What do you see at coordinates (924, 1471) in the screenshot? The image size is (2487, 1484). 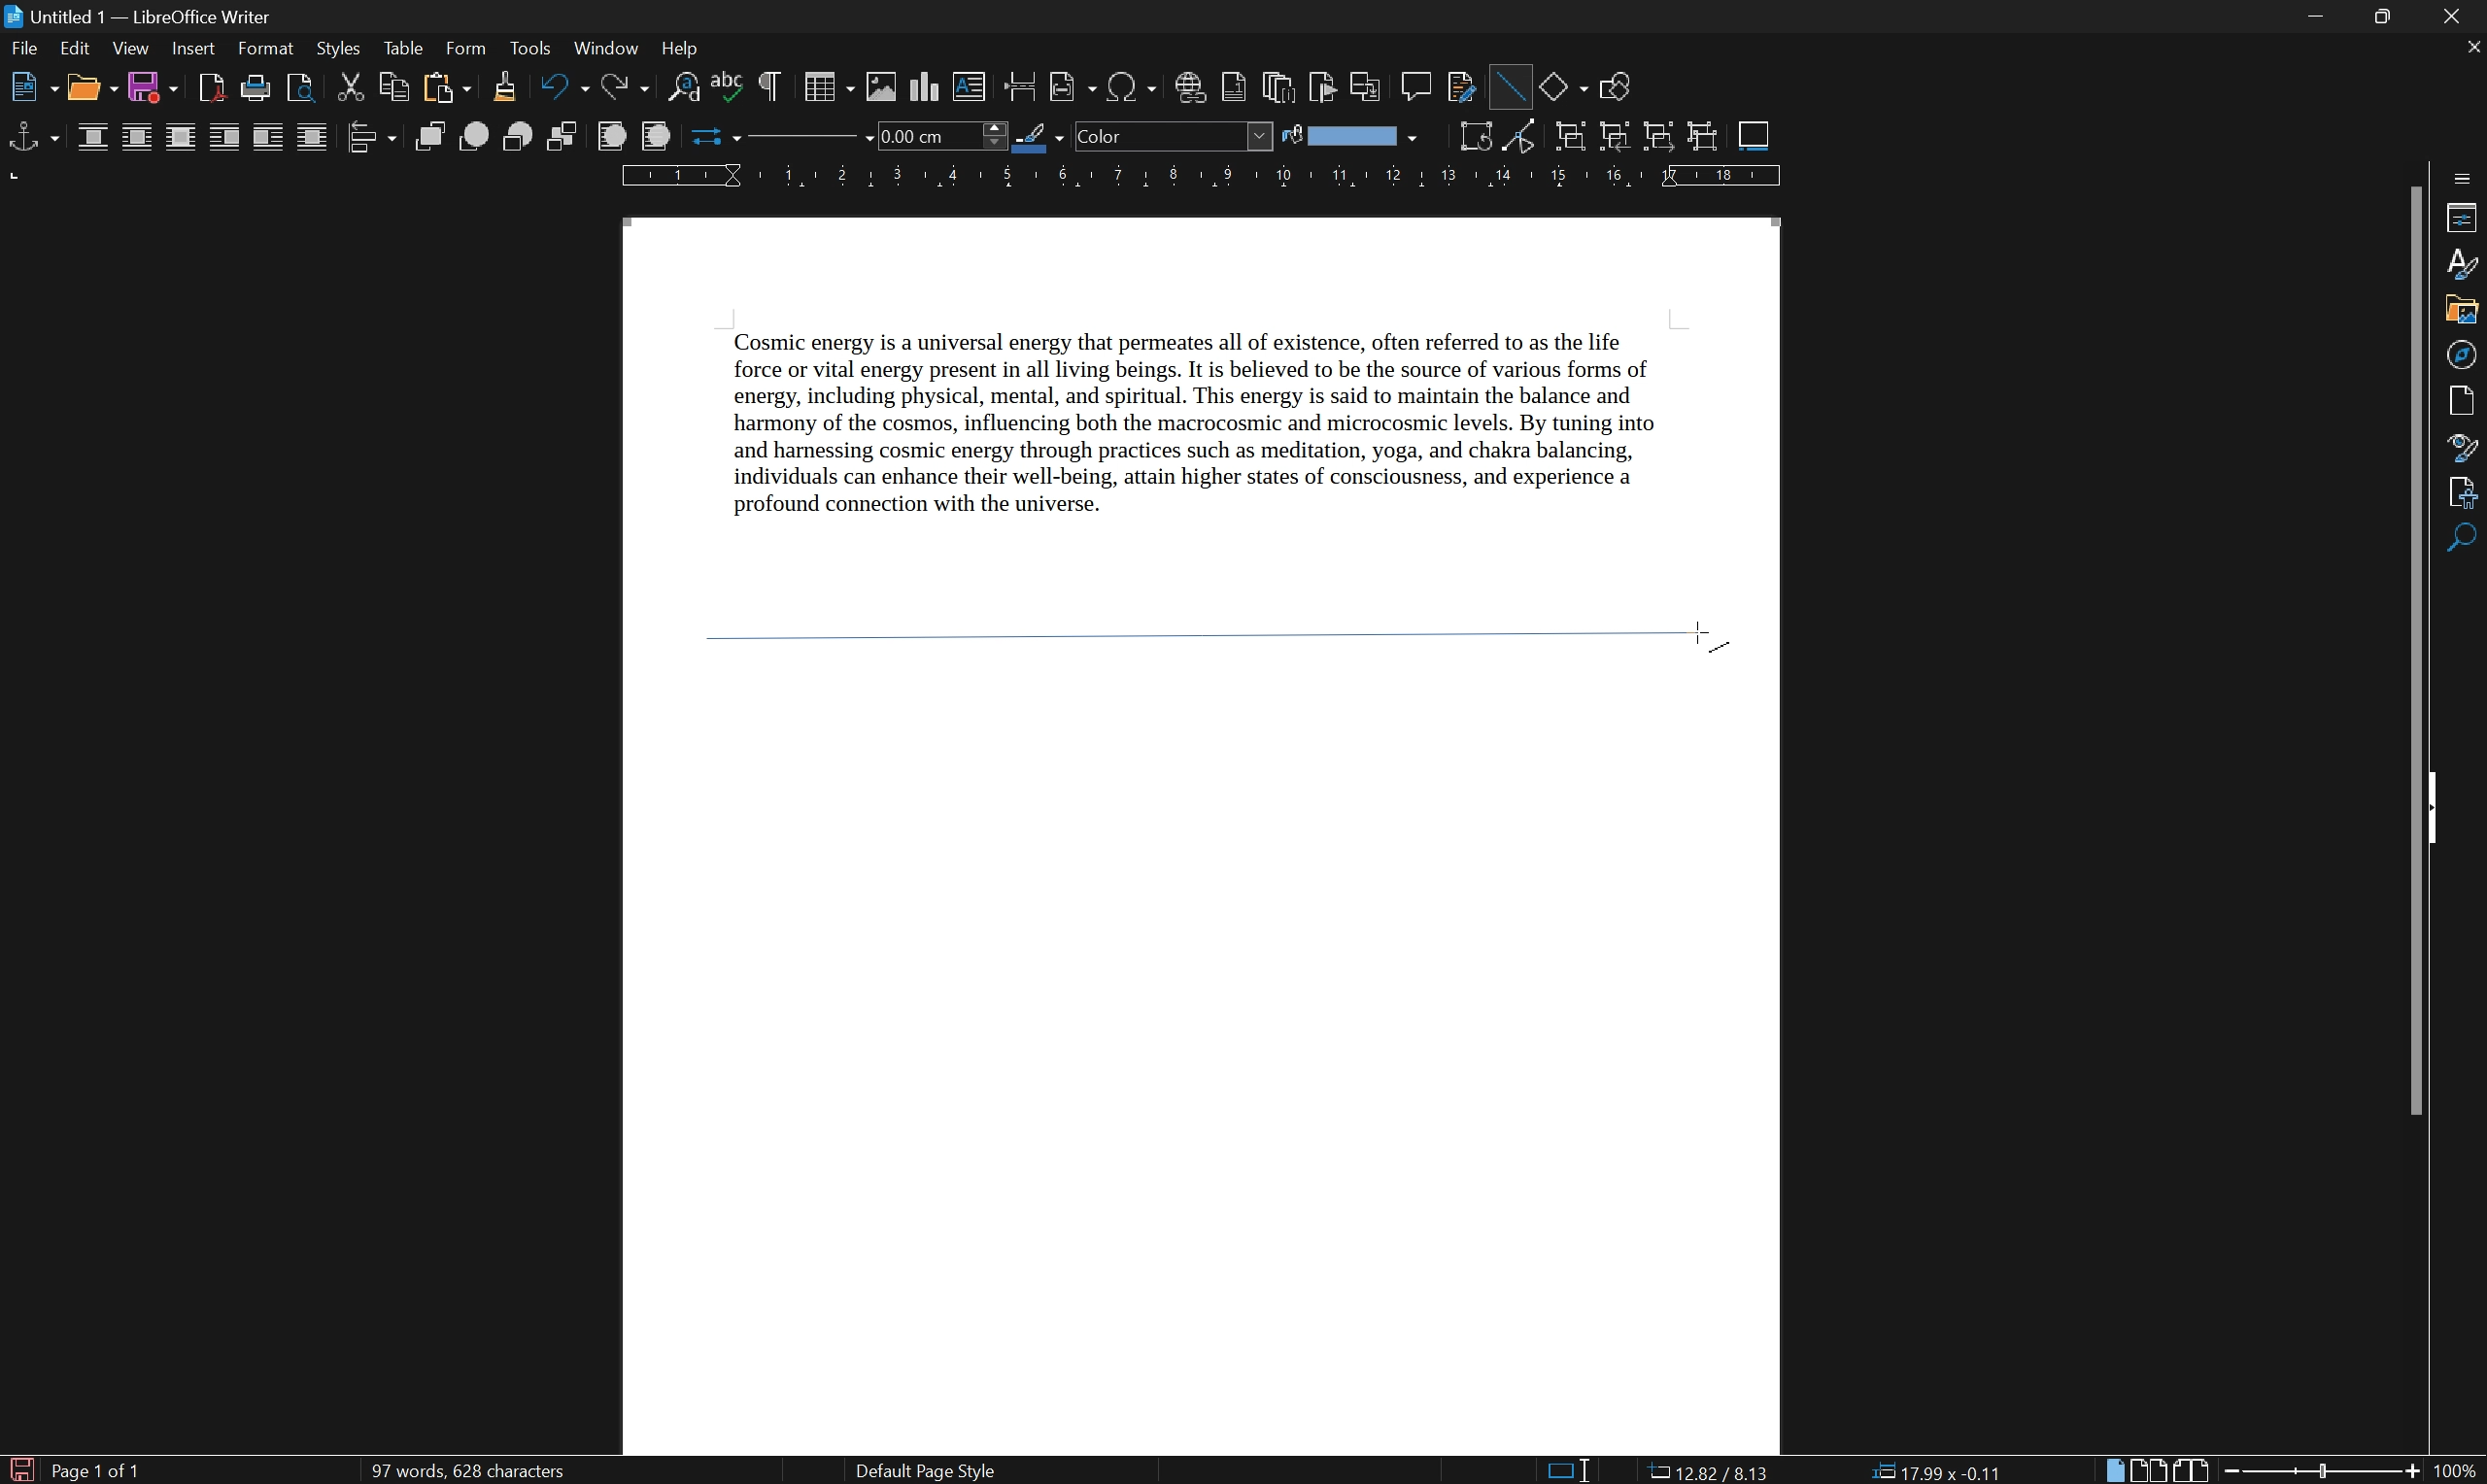 I see `default page style` at bounding box center [924, 1471].